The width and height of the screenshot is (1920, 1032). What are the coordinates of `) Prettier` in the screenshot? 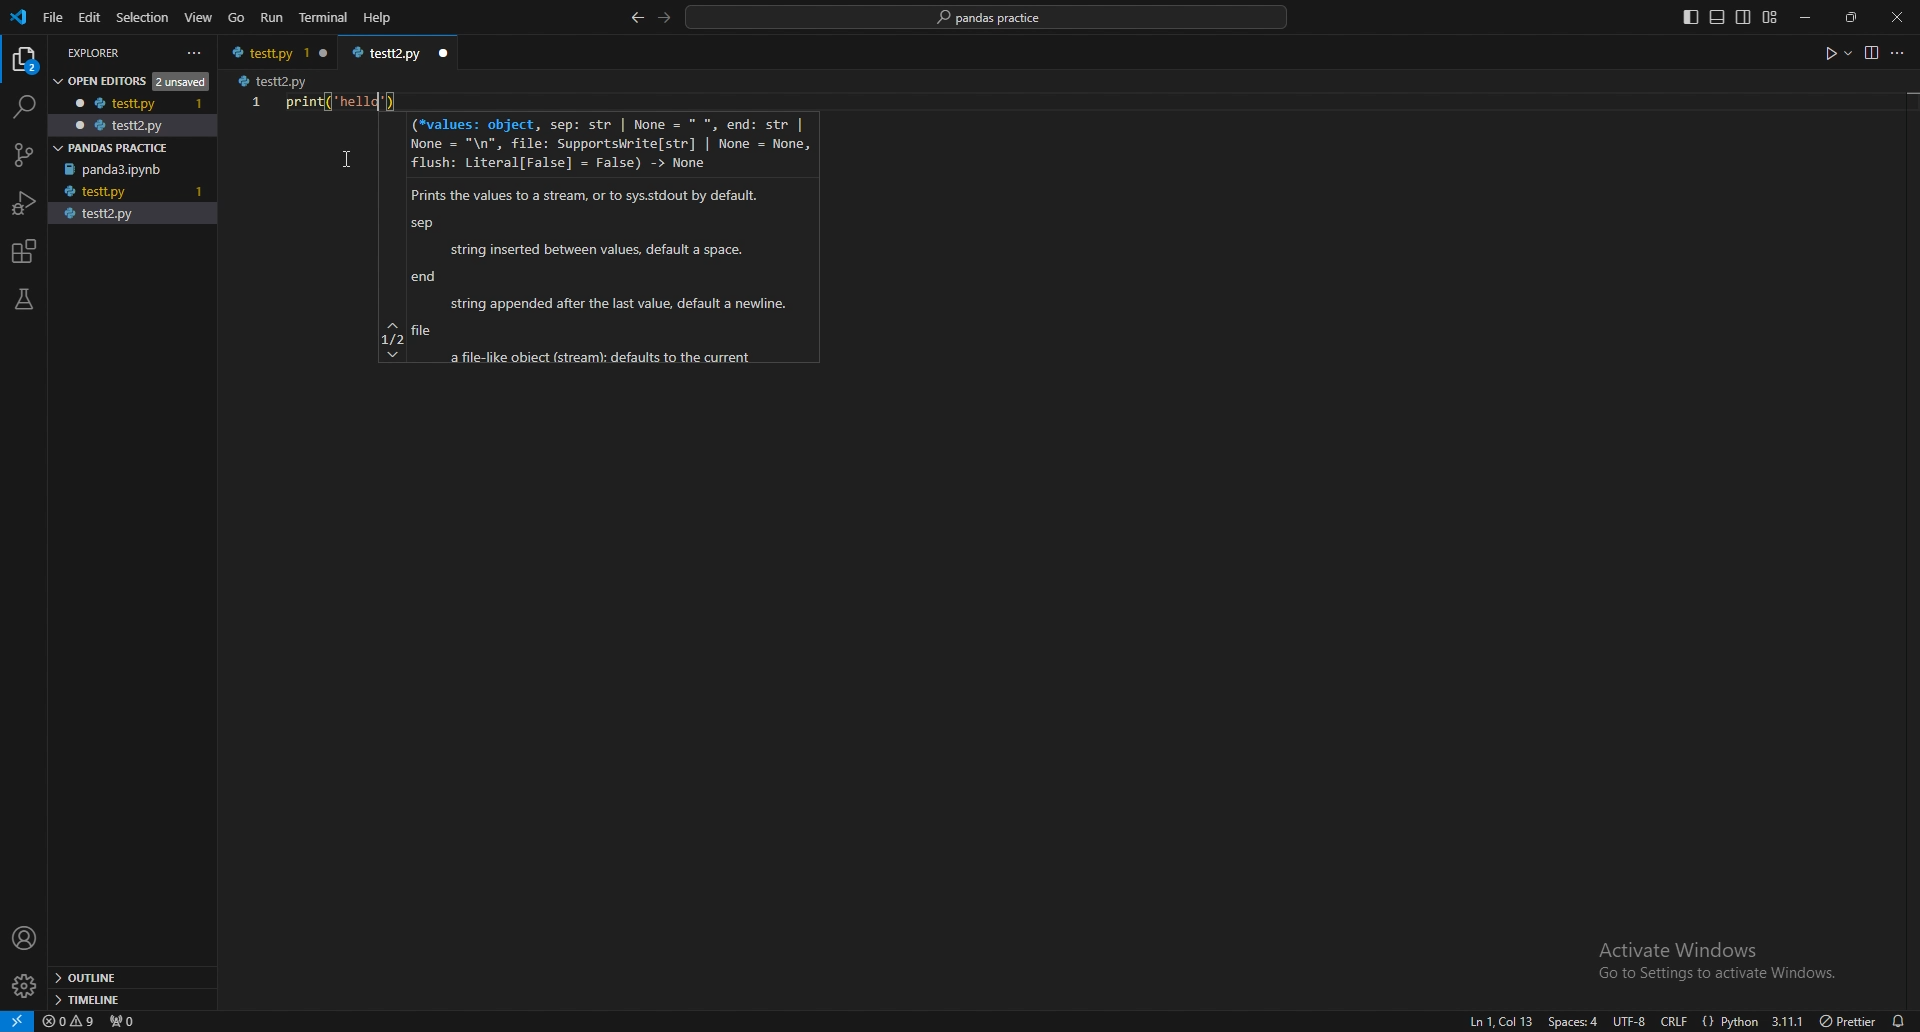 It's located at (1847, 1019).